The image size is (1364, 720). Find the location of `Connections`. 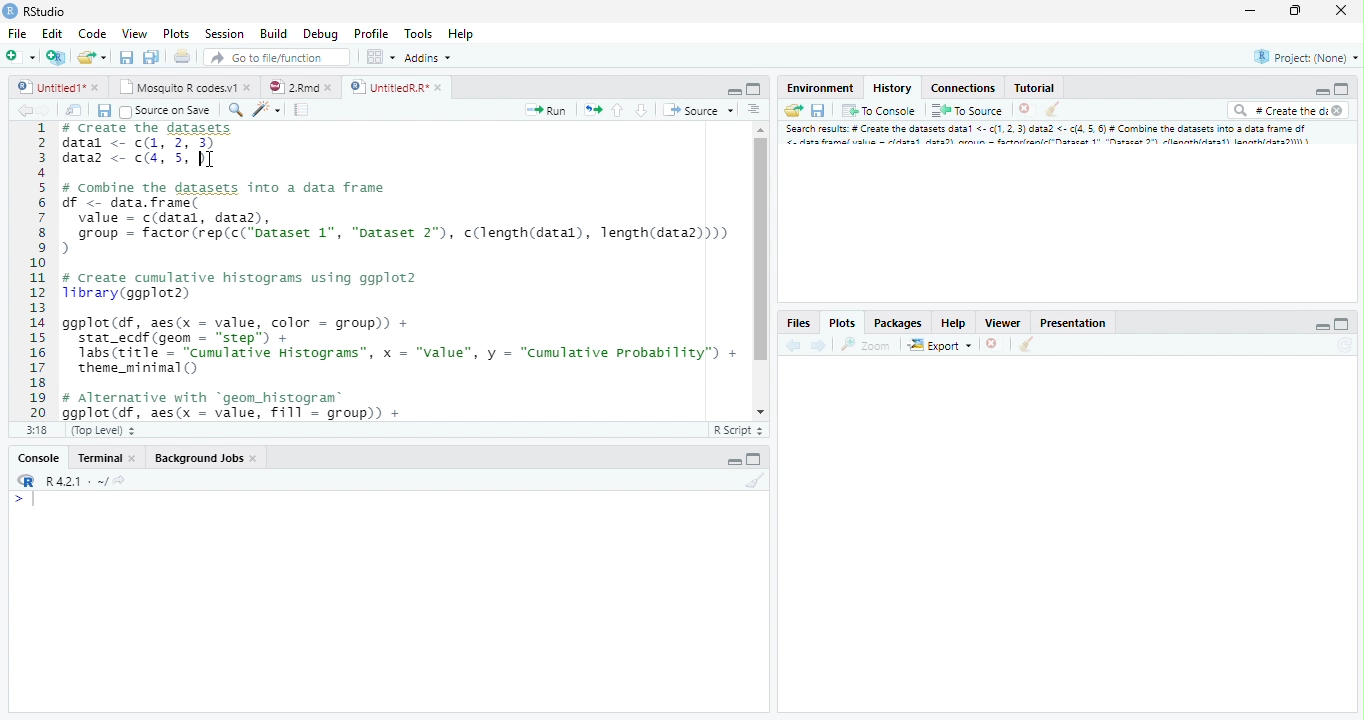

Connections is located at coordinates (964, 88).